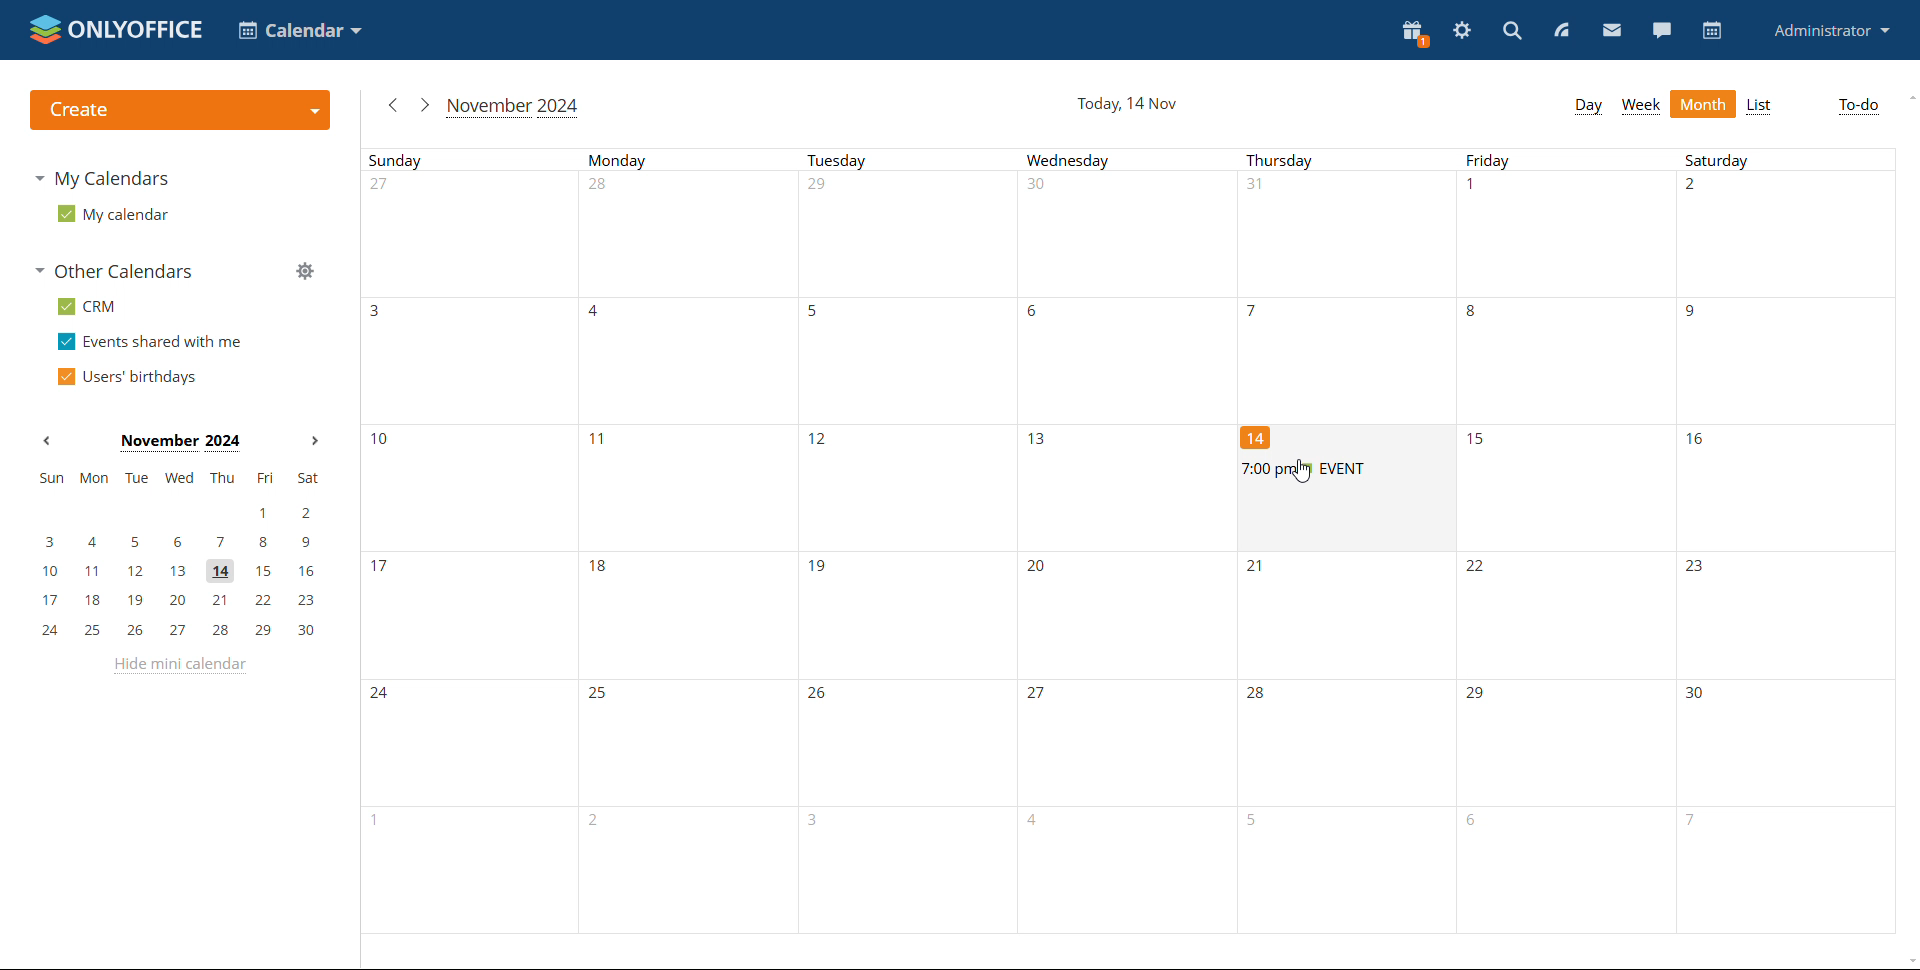  What do you see at coordinates (823, 569) in the screenshot?
I see `number` at bounding box center [823, 569].